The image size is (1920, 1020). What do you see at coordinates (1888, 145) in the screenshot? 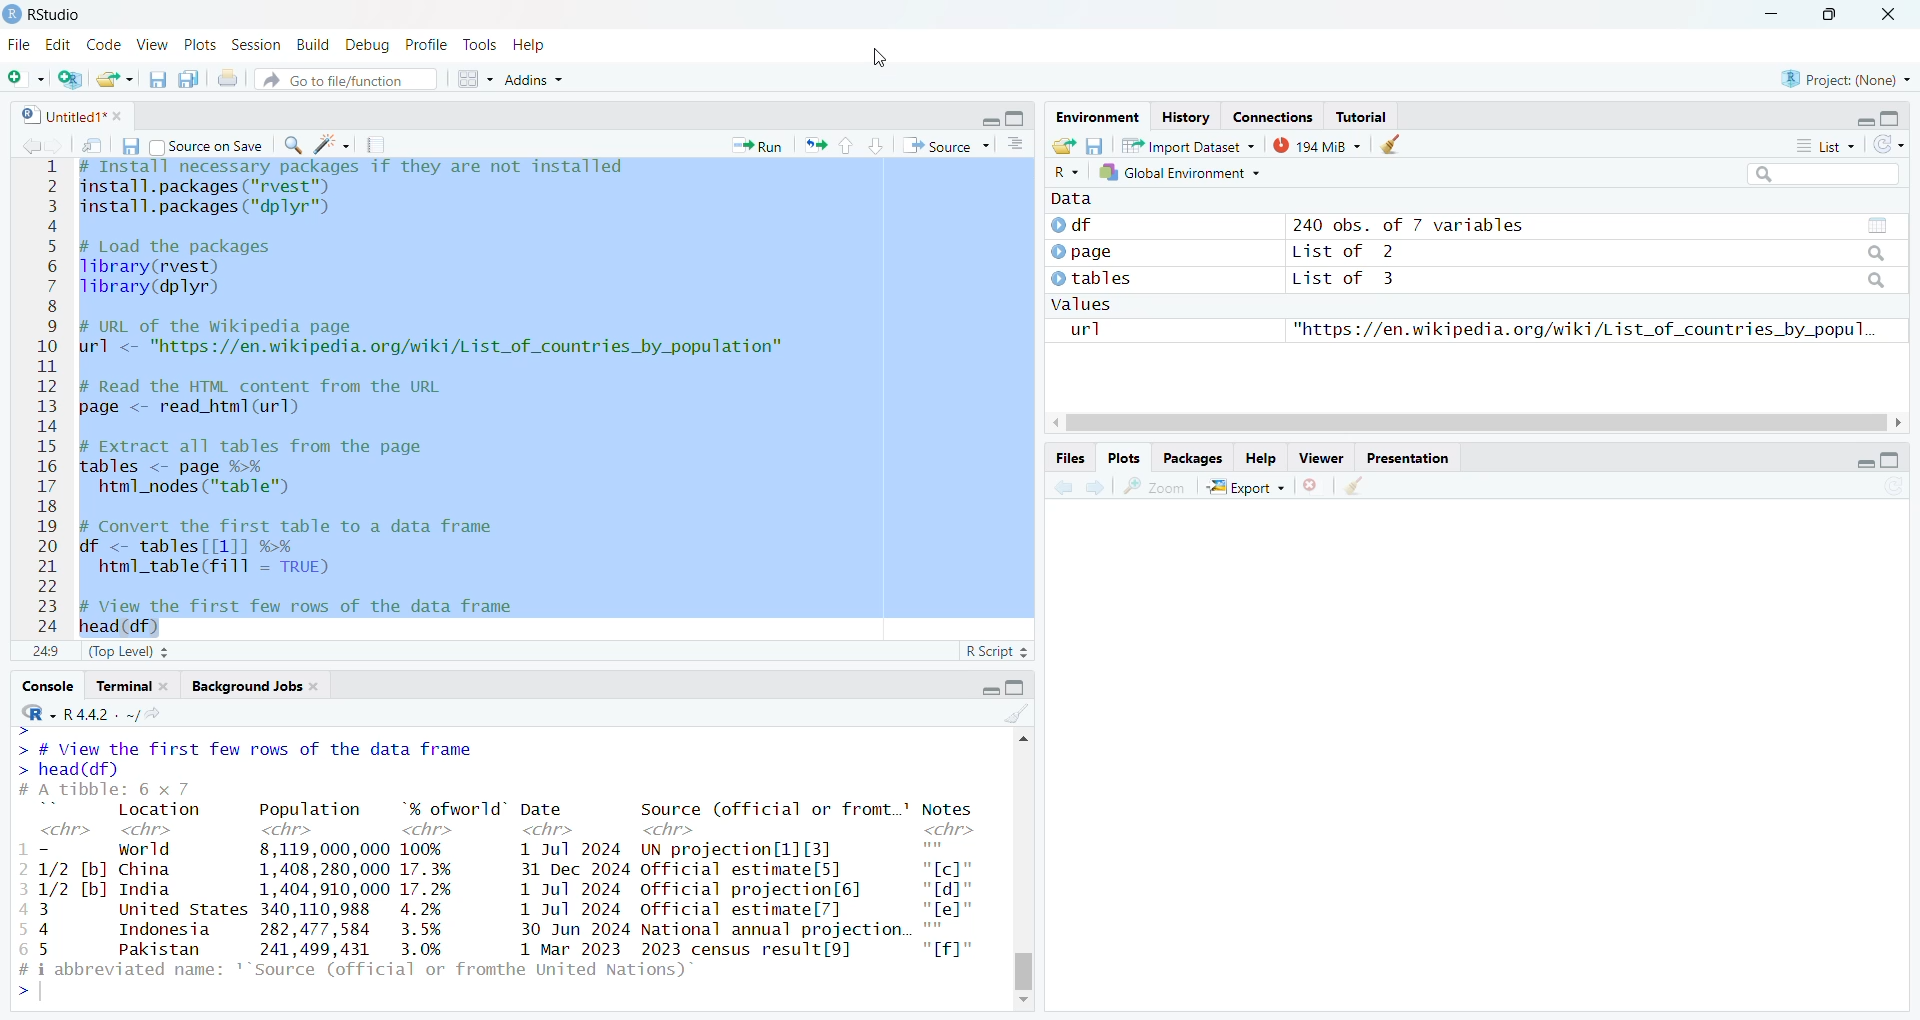
I see `refresh` at bounding box center [1888, 145].